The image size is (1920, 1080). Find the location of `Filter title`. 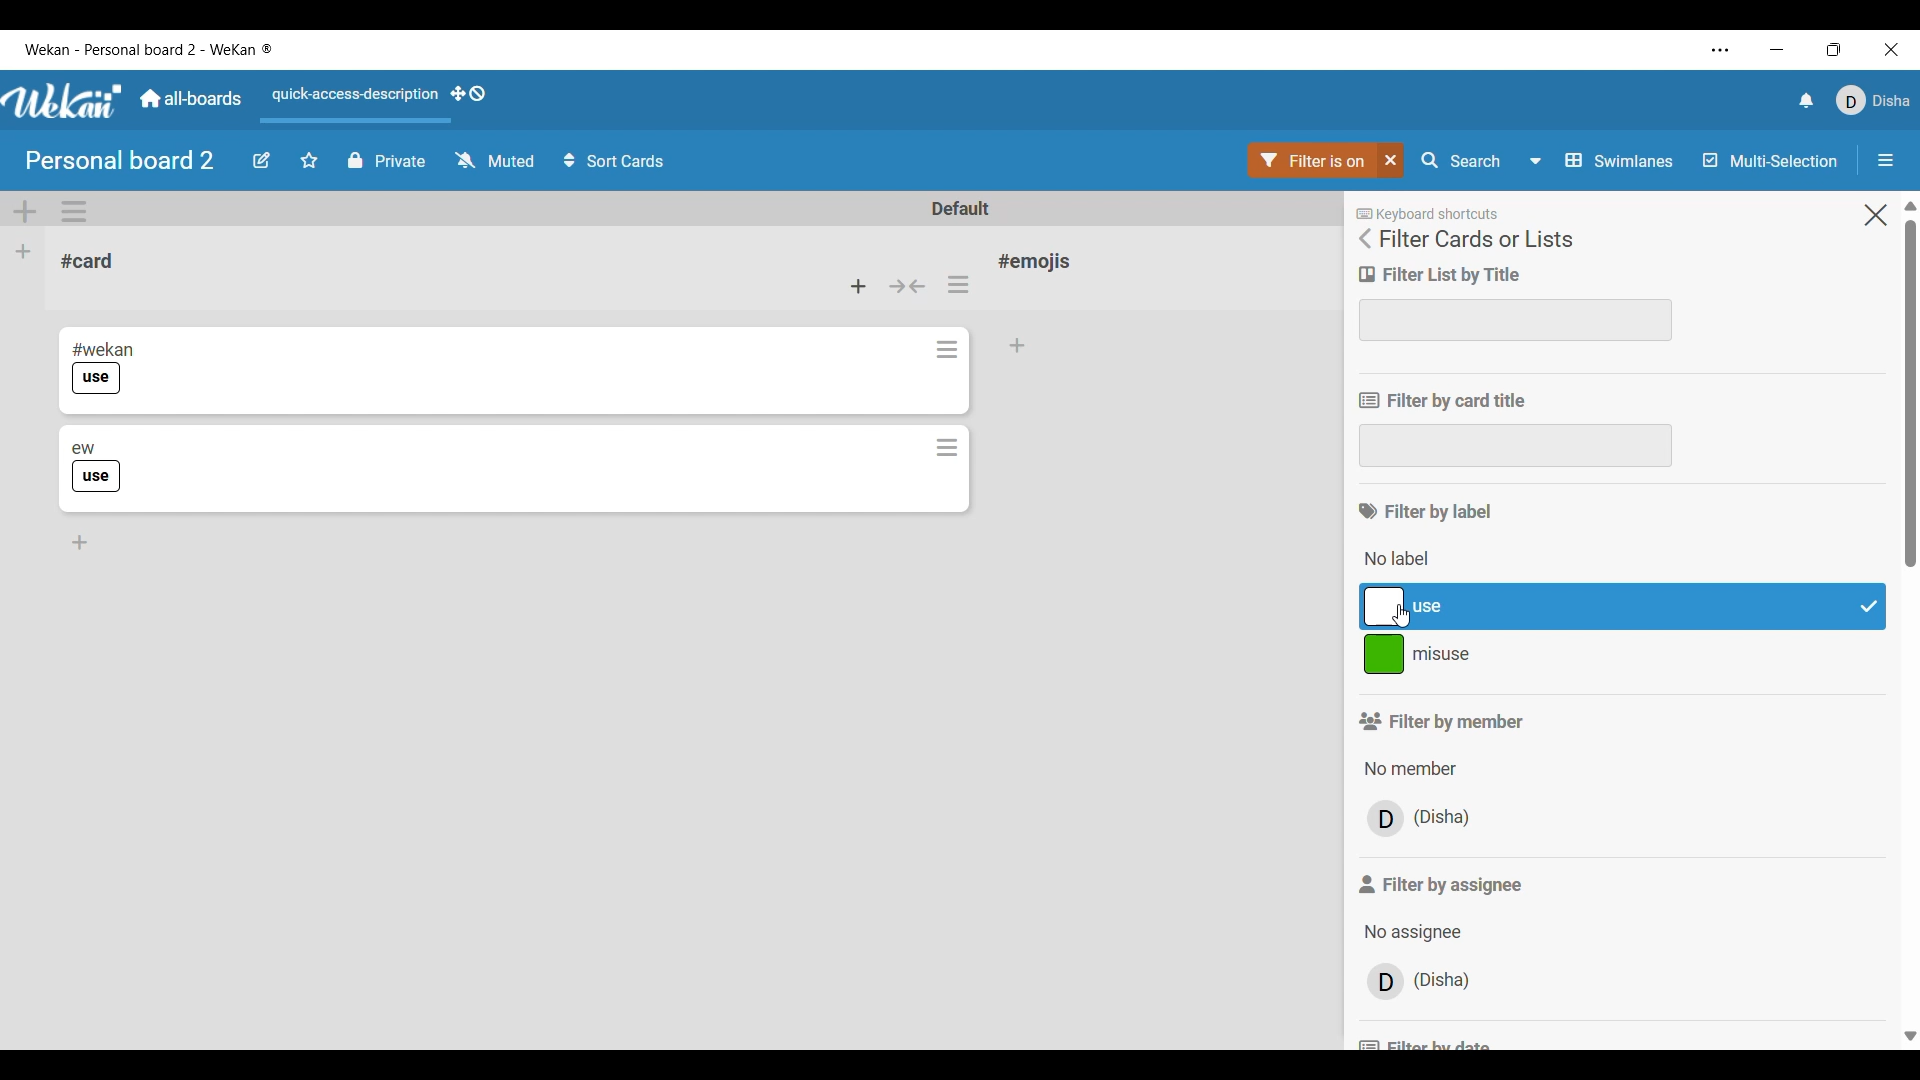

Filter title is located at coordinates (1443, 401).